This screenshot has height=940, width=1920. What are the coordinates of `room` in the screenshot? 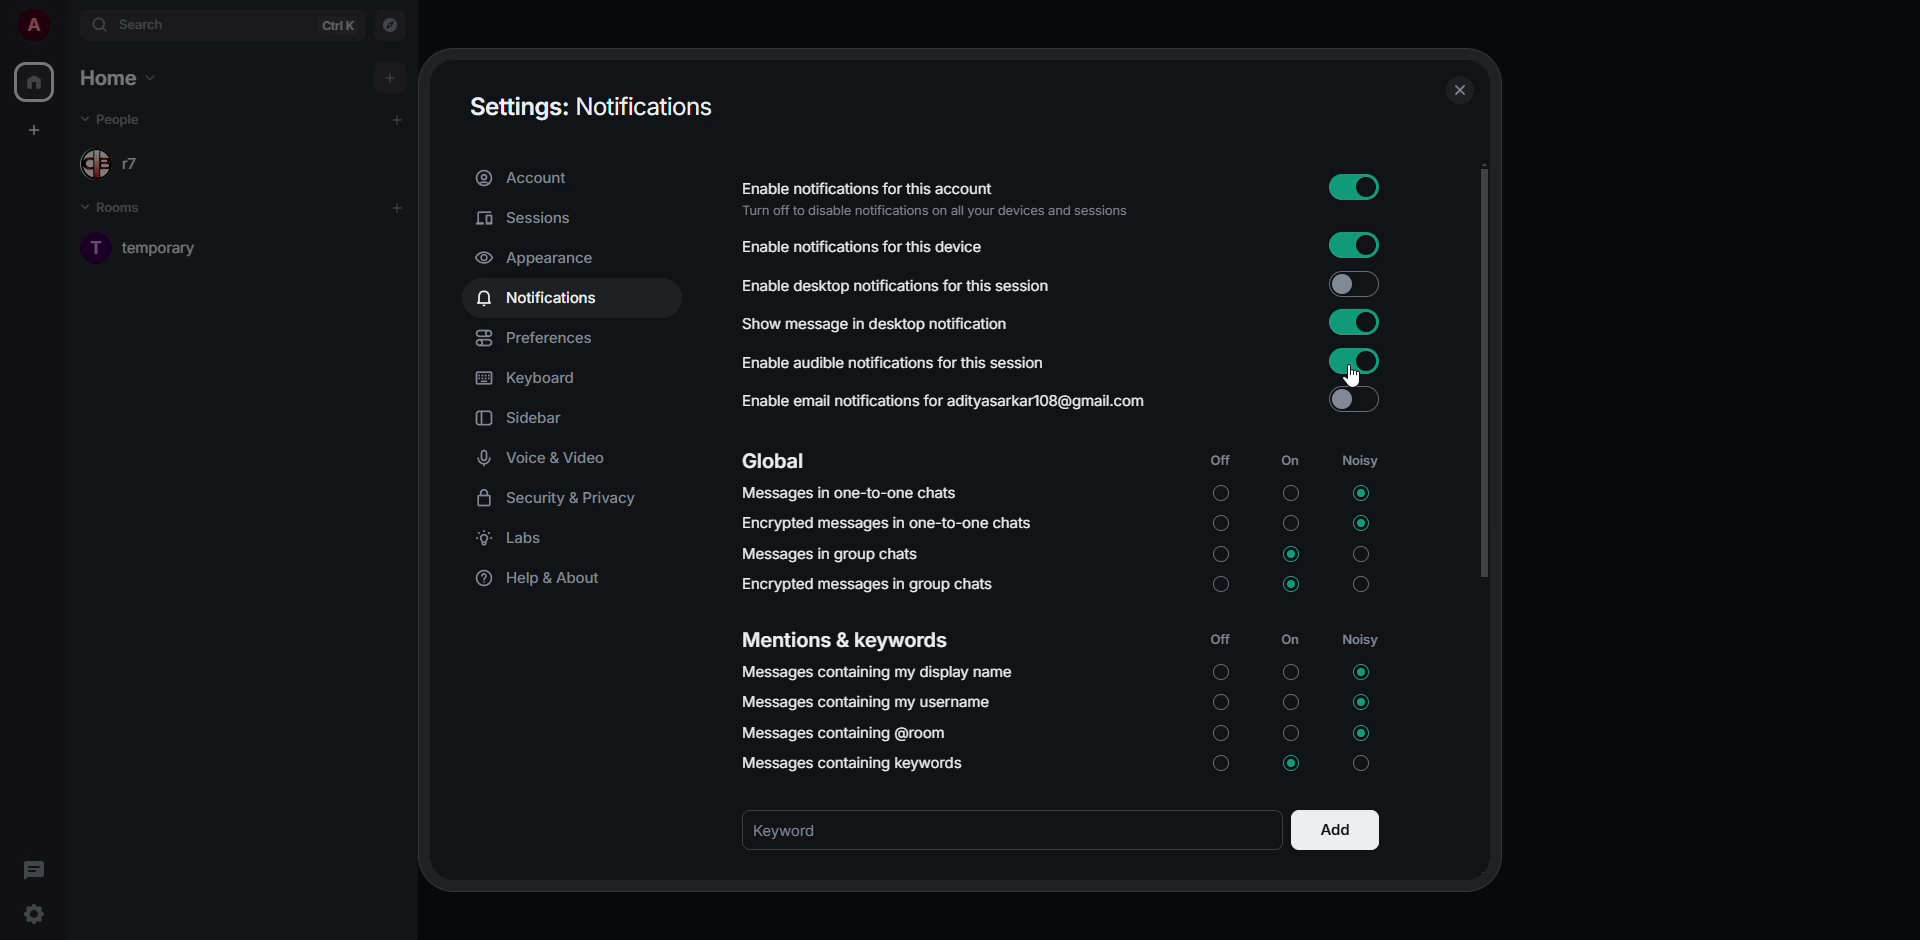 It's located at (163, 247).